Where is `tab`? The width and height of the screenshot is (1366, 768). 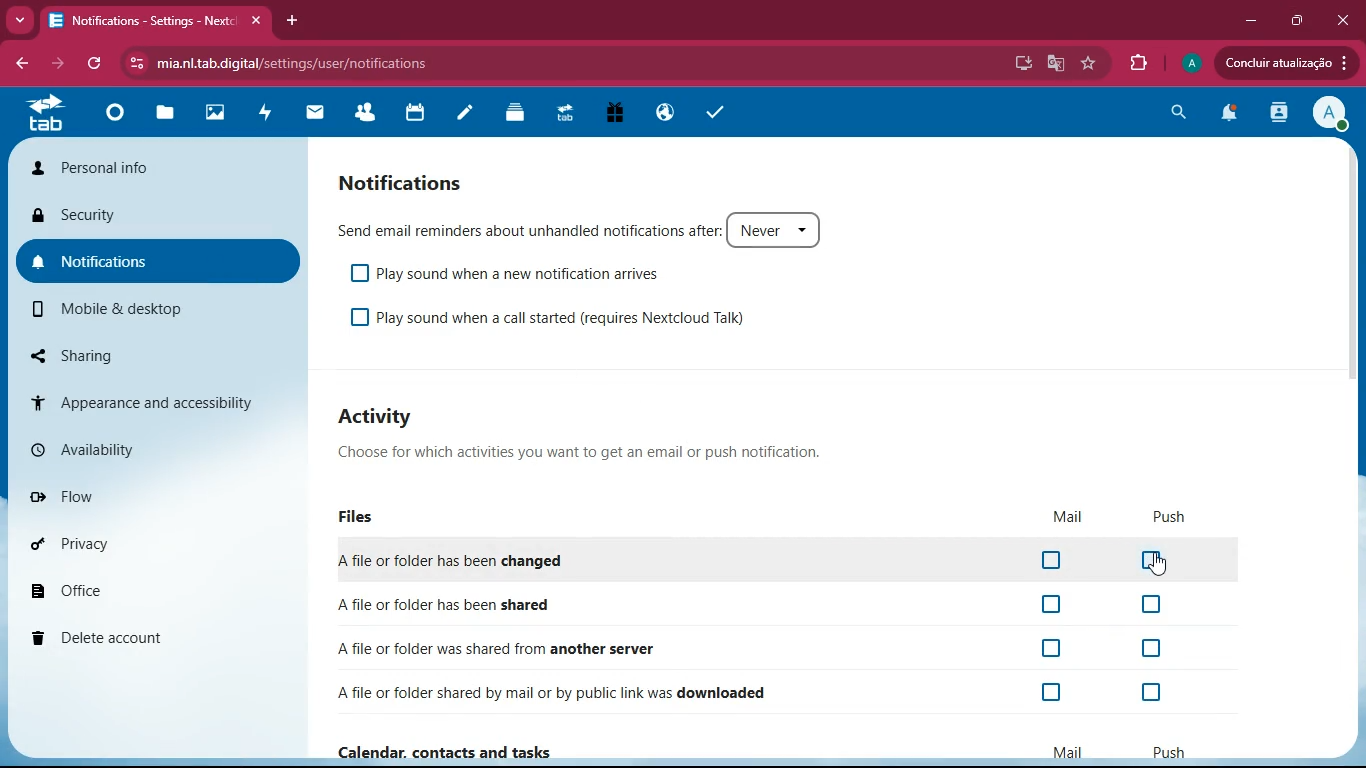 tab is located at coordinates (158, 20).